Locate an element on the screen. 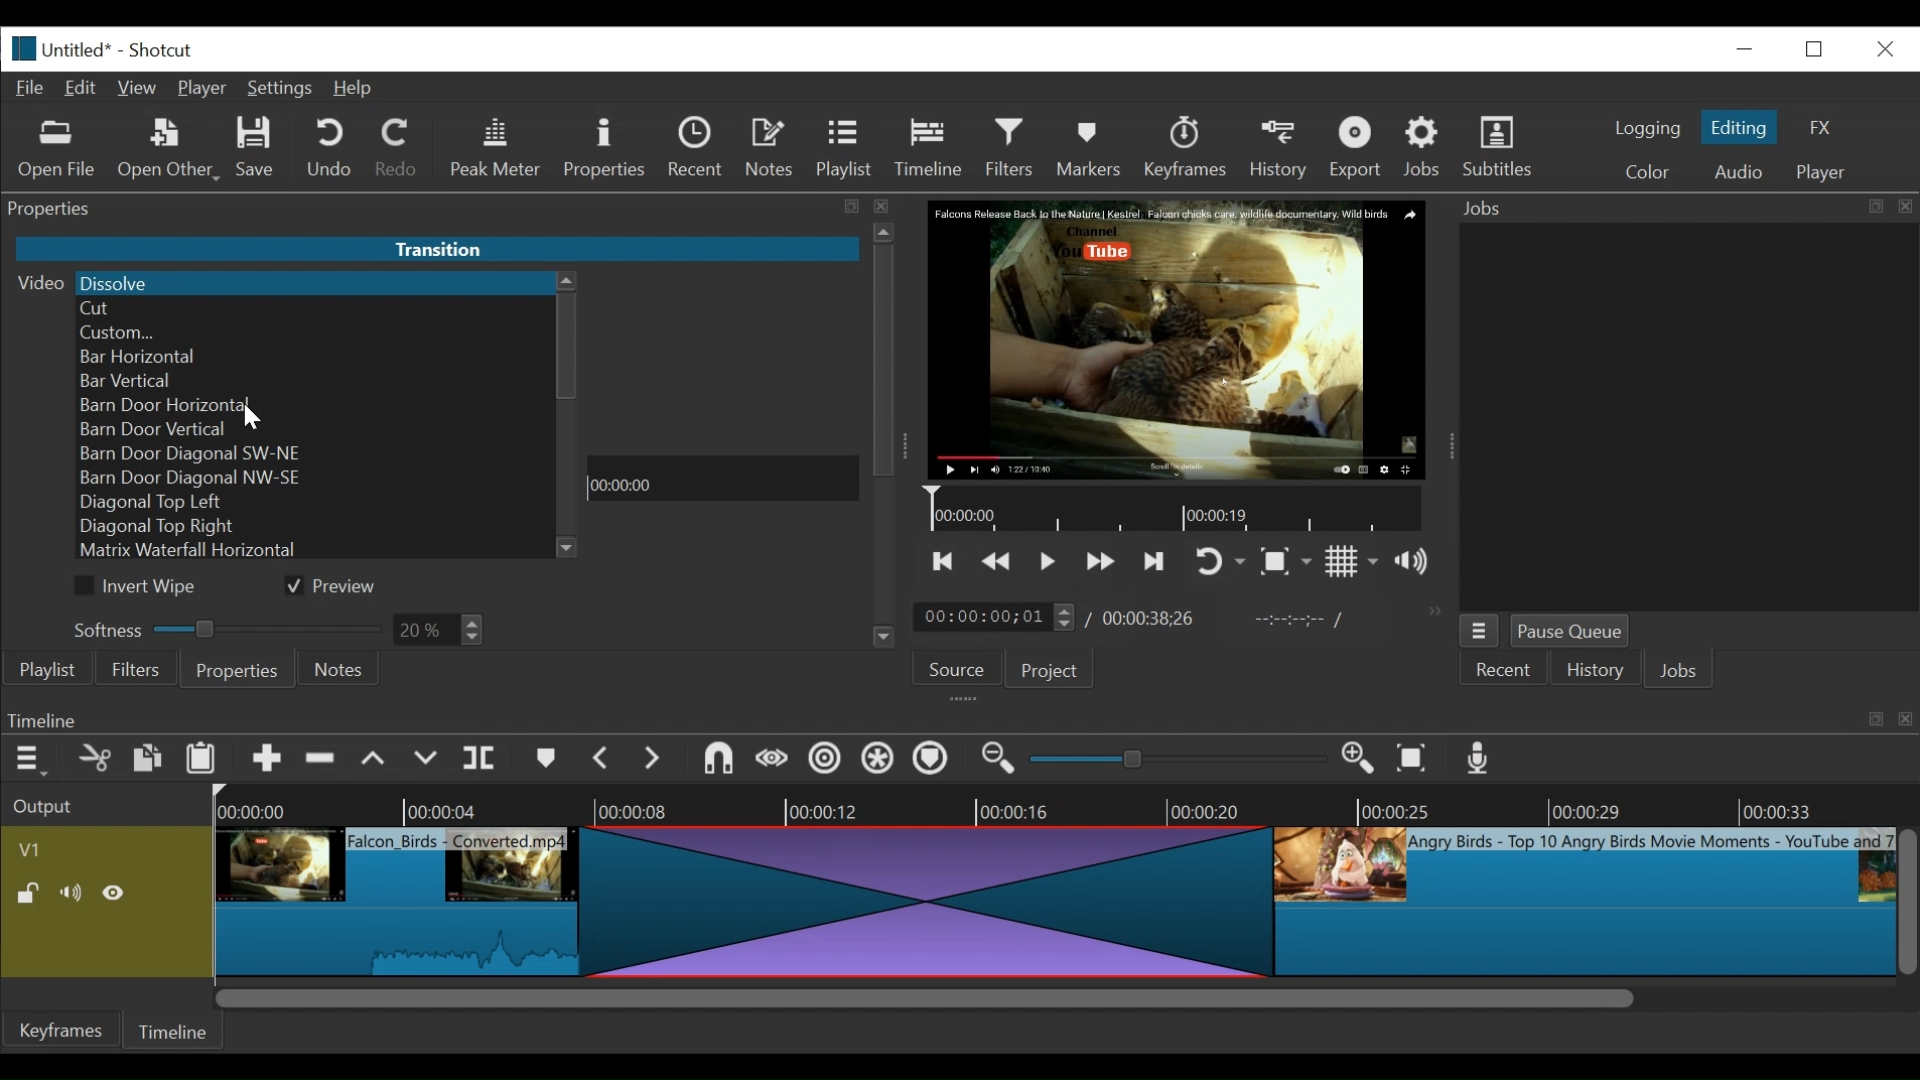 This screenshot has width=1920, height=1080. Zoom in is located at coordinates (1361, 760).